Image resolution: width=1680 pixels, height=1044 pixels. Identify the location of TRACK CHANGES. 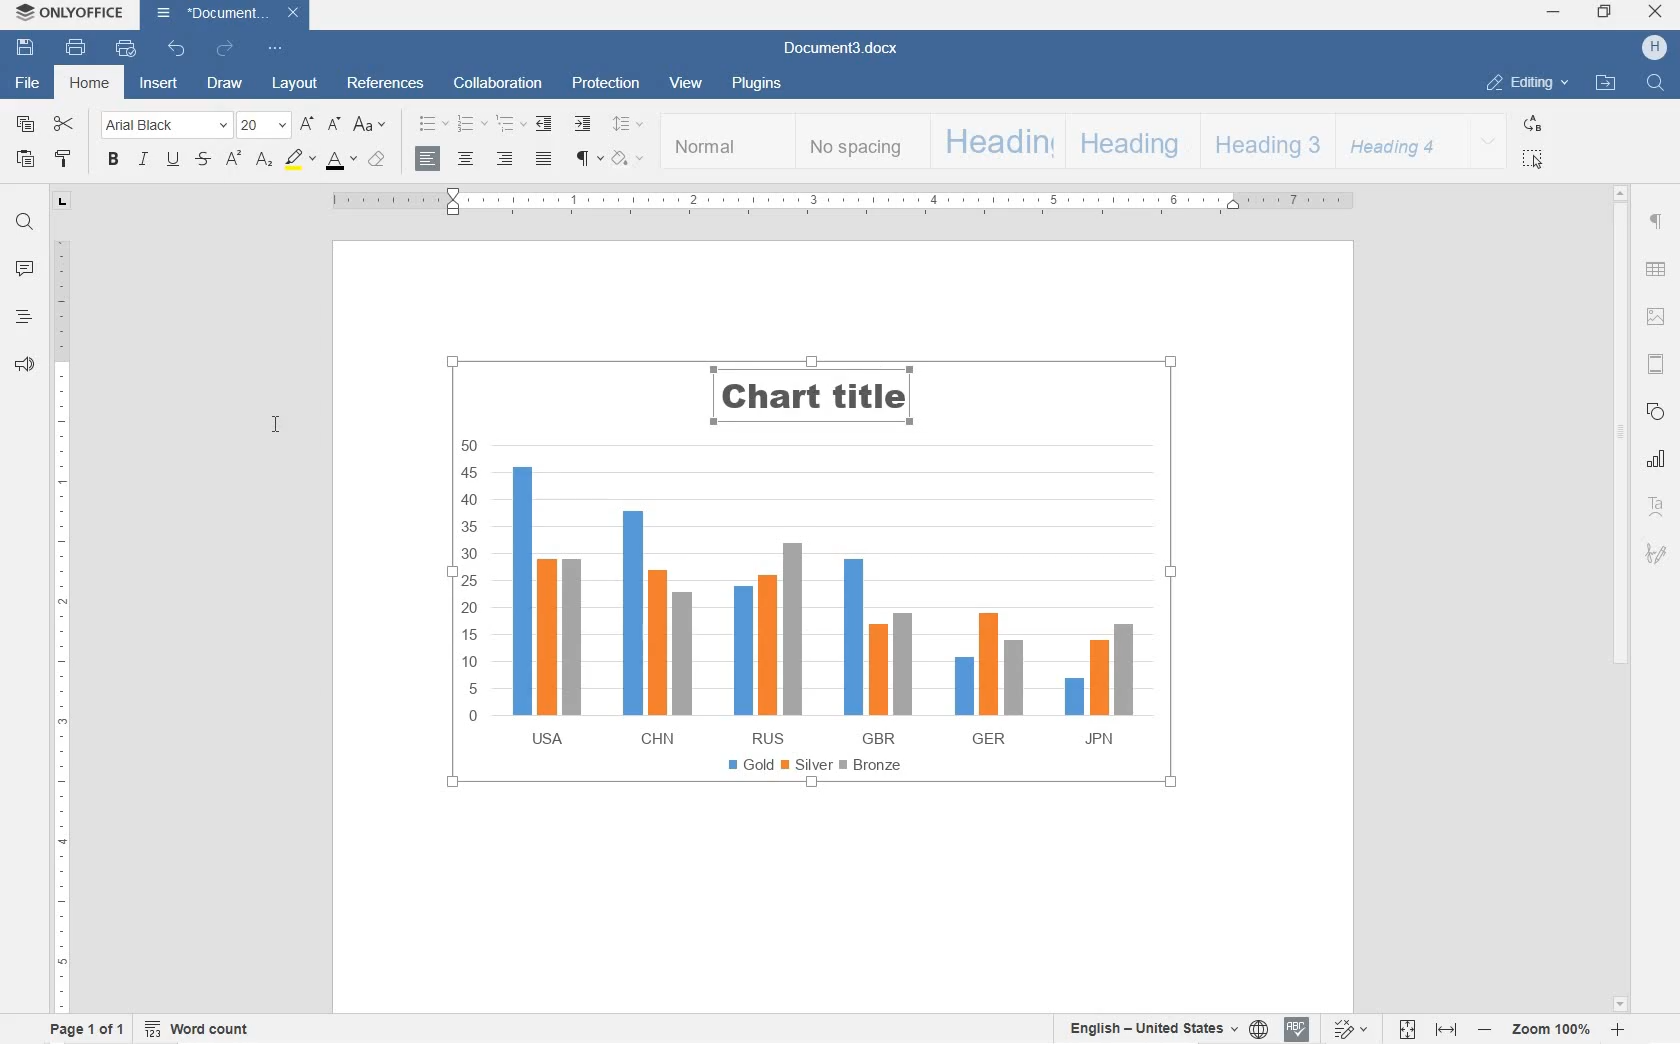
(1348, 1029).